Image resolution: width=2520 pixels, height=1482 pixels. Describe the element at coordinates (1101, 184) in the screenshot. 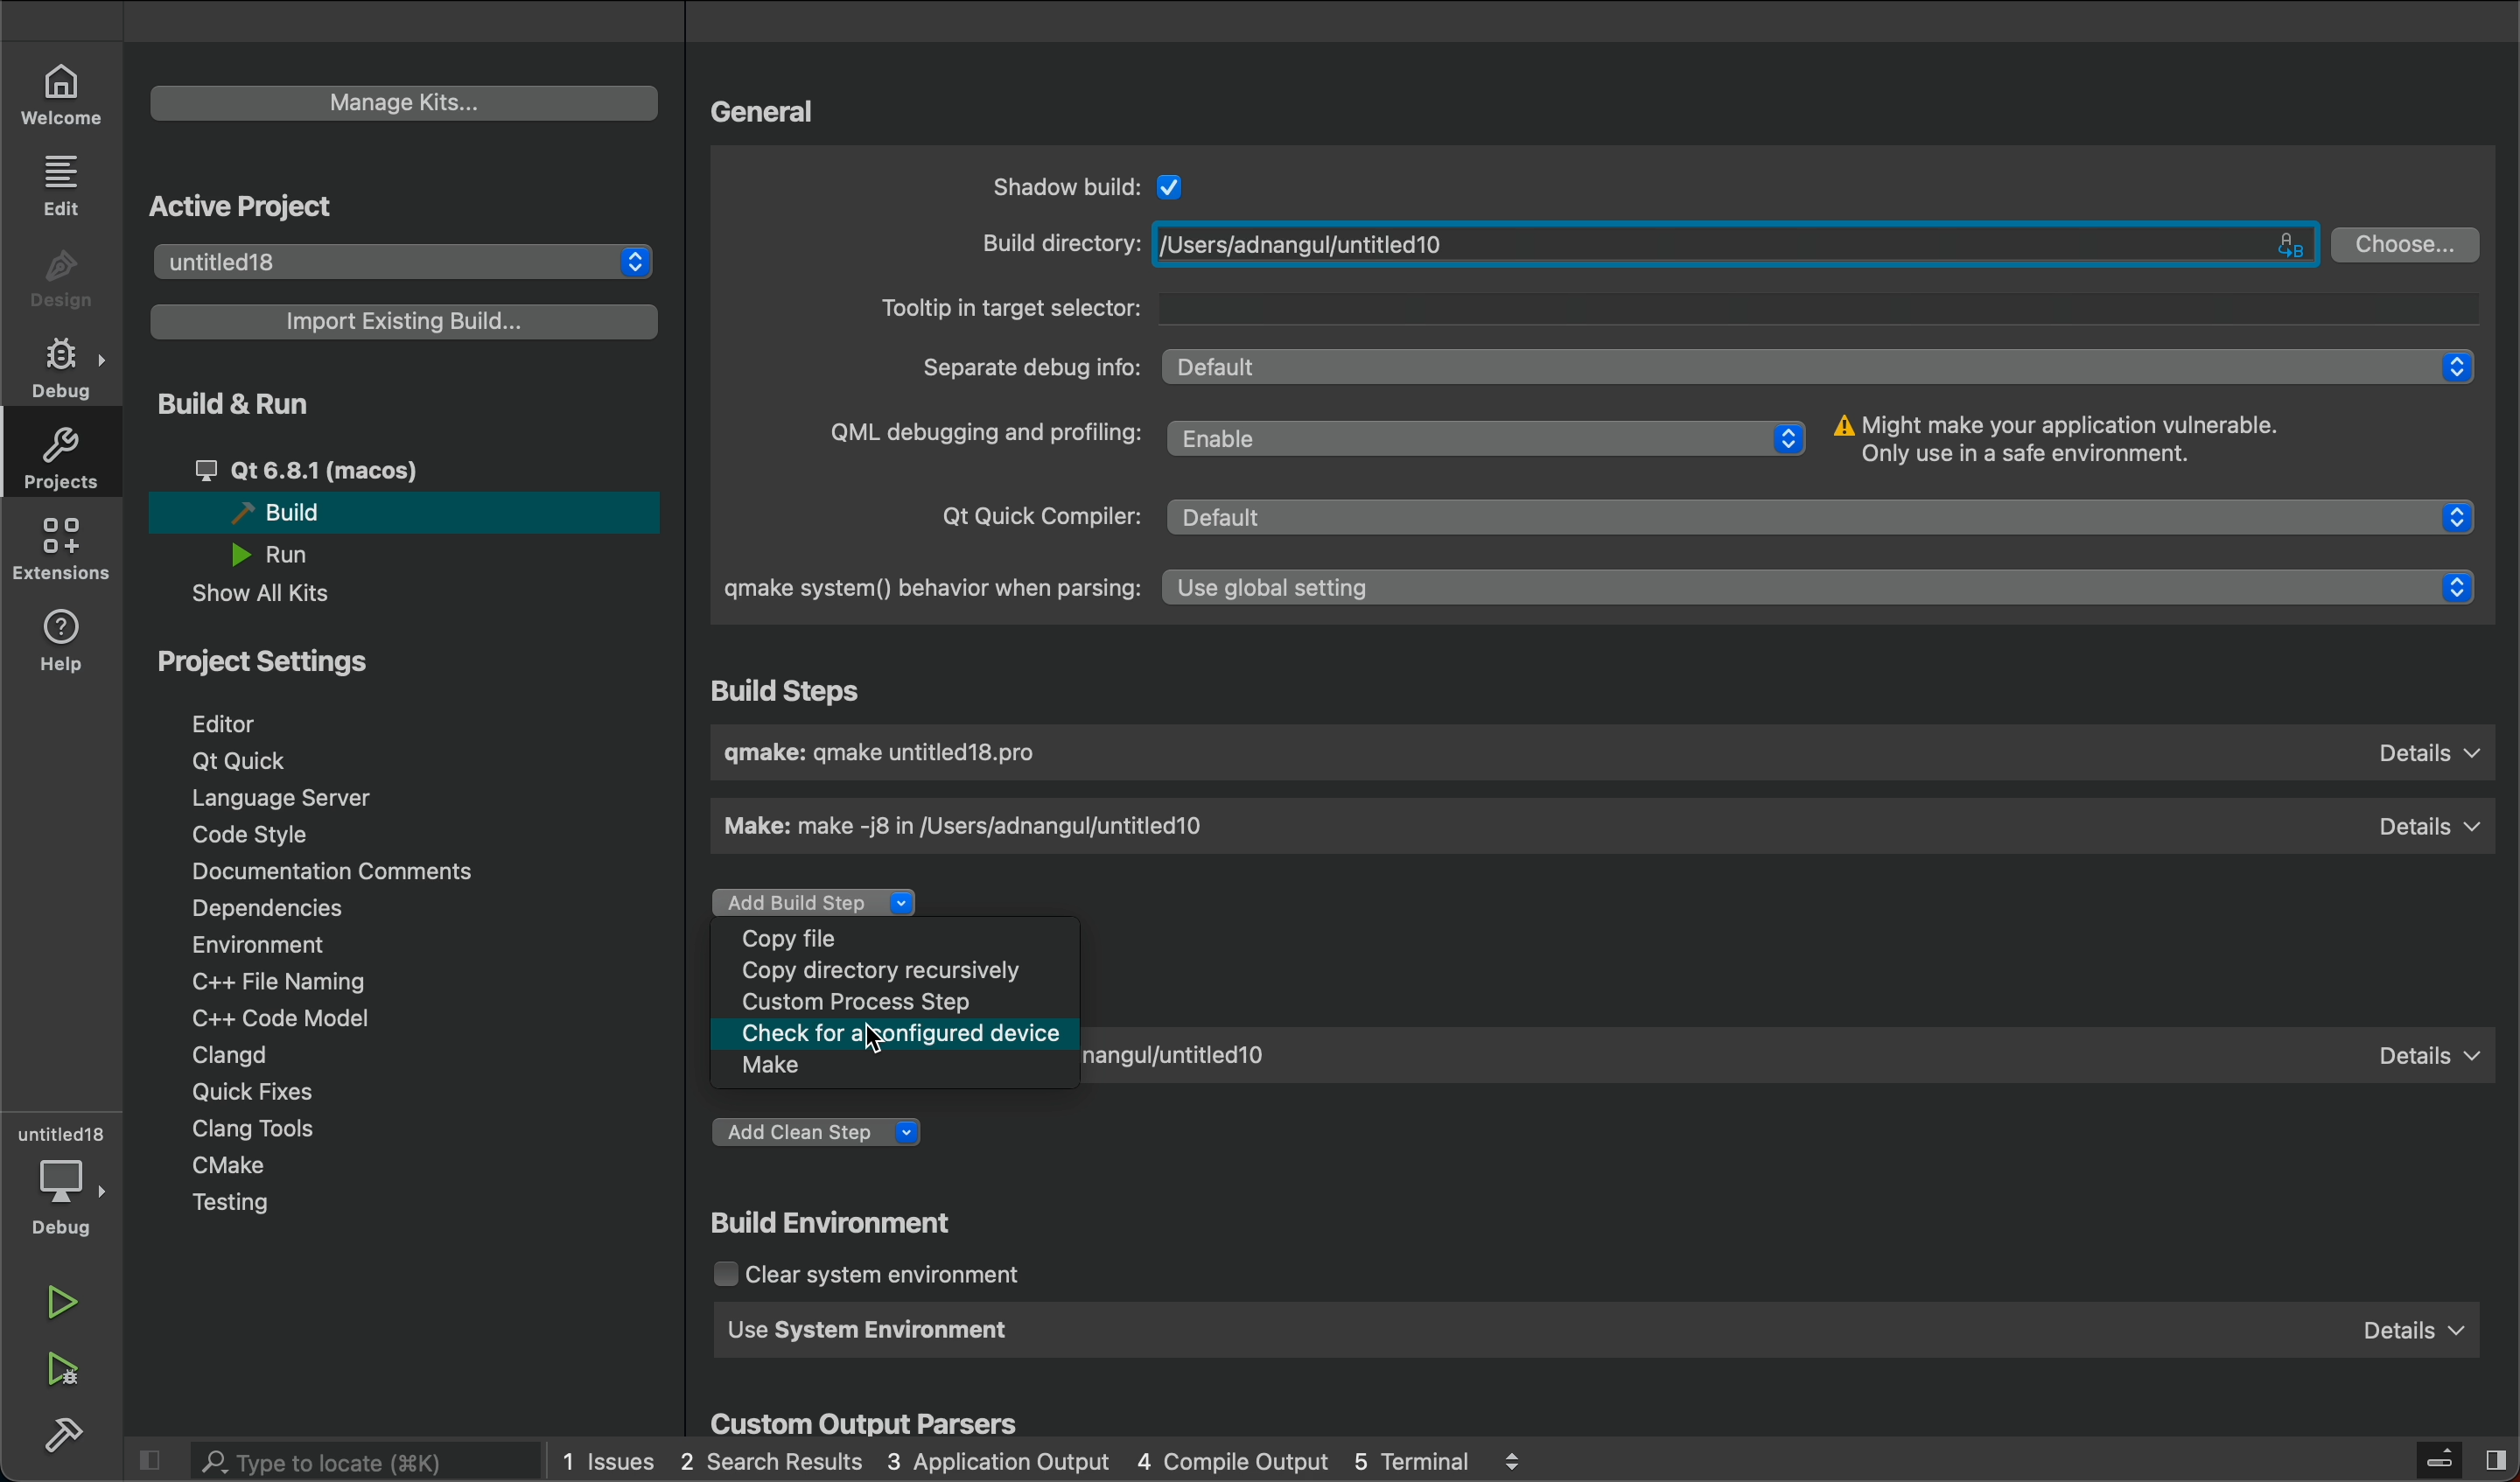

I see `shadow ` at that location.